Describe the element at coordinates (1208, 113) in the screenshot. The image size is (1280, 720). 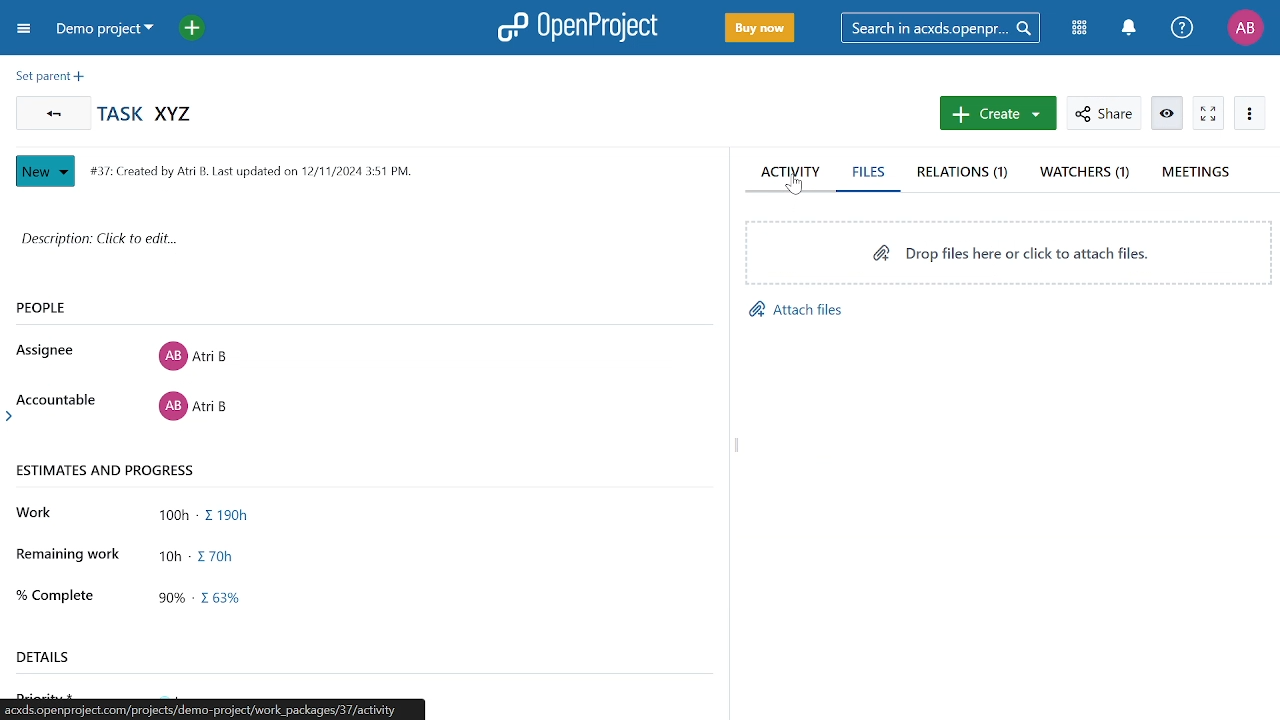
I see `Activate zen mode` at that location.